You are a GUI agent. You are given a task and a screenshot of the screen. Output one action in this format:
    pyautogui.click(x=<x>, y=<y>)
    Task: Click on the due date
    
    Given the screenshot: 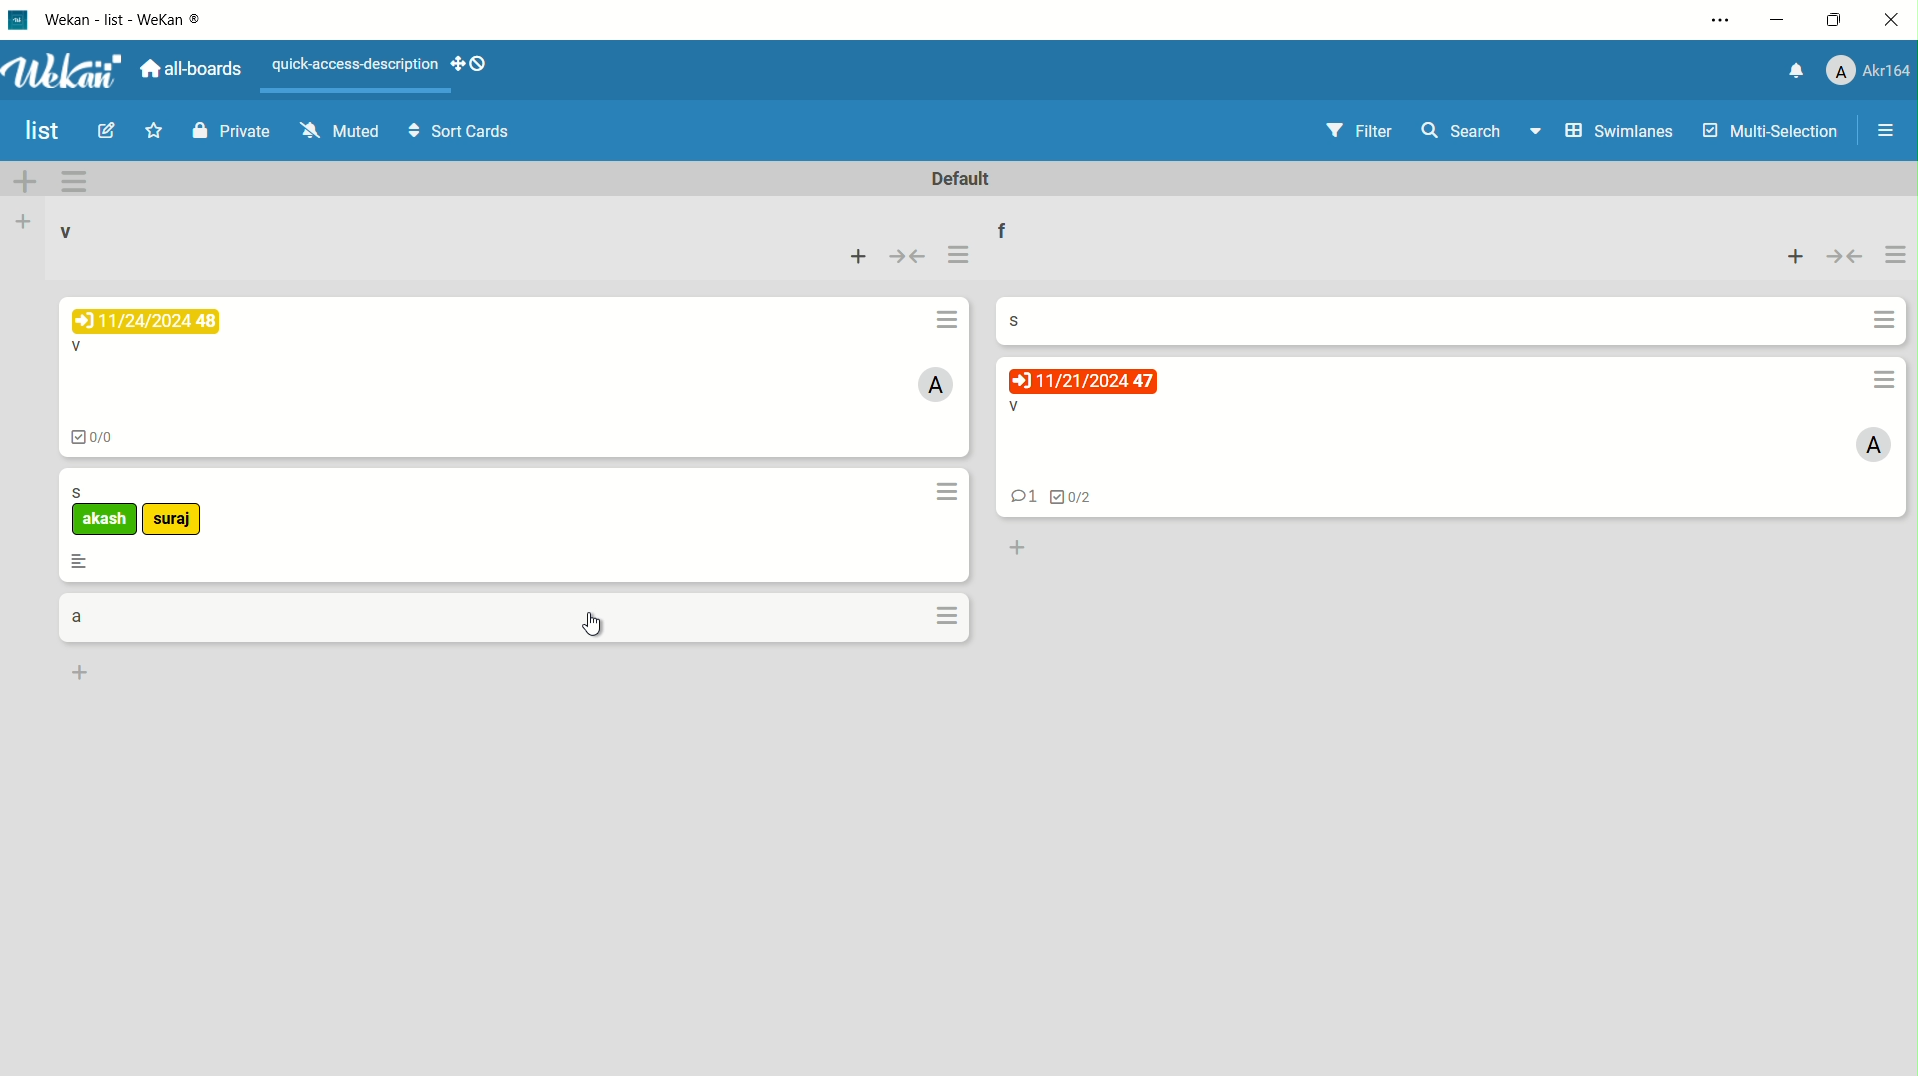 What is the action you would take?
    pyautogui.click(x=145, y=321)
    